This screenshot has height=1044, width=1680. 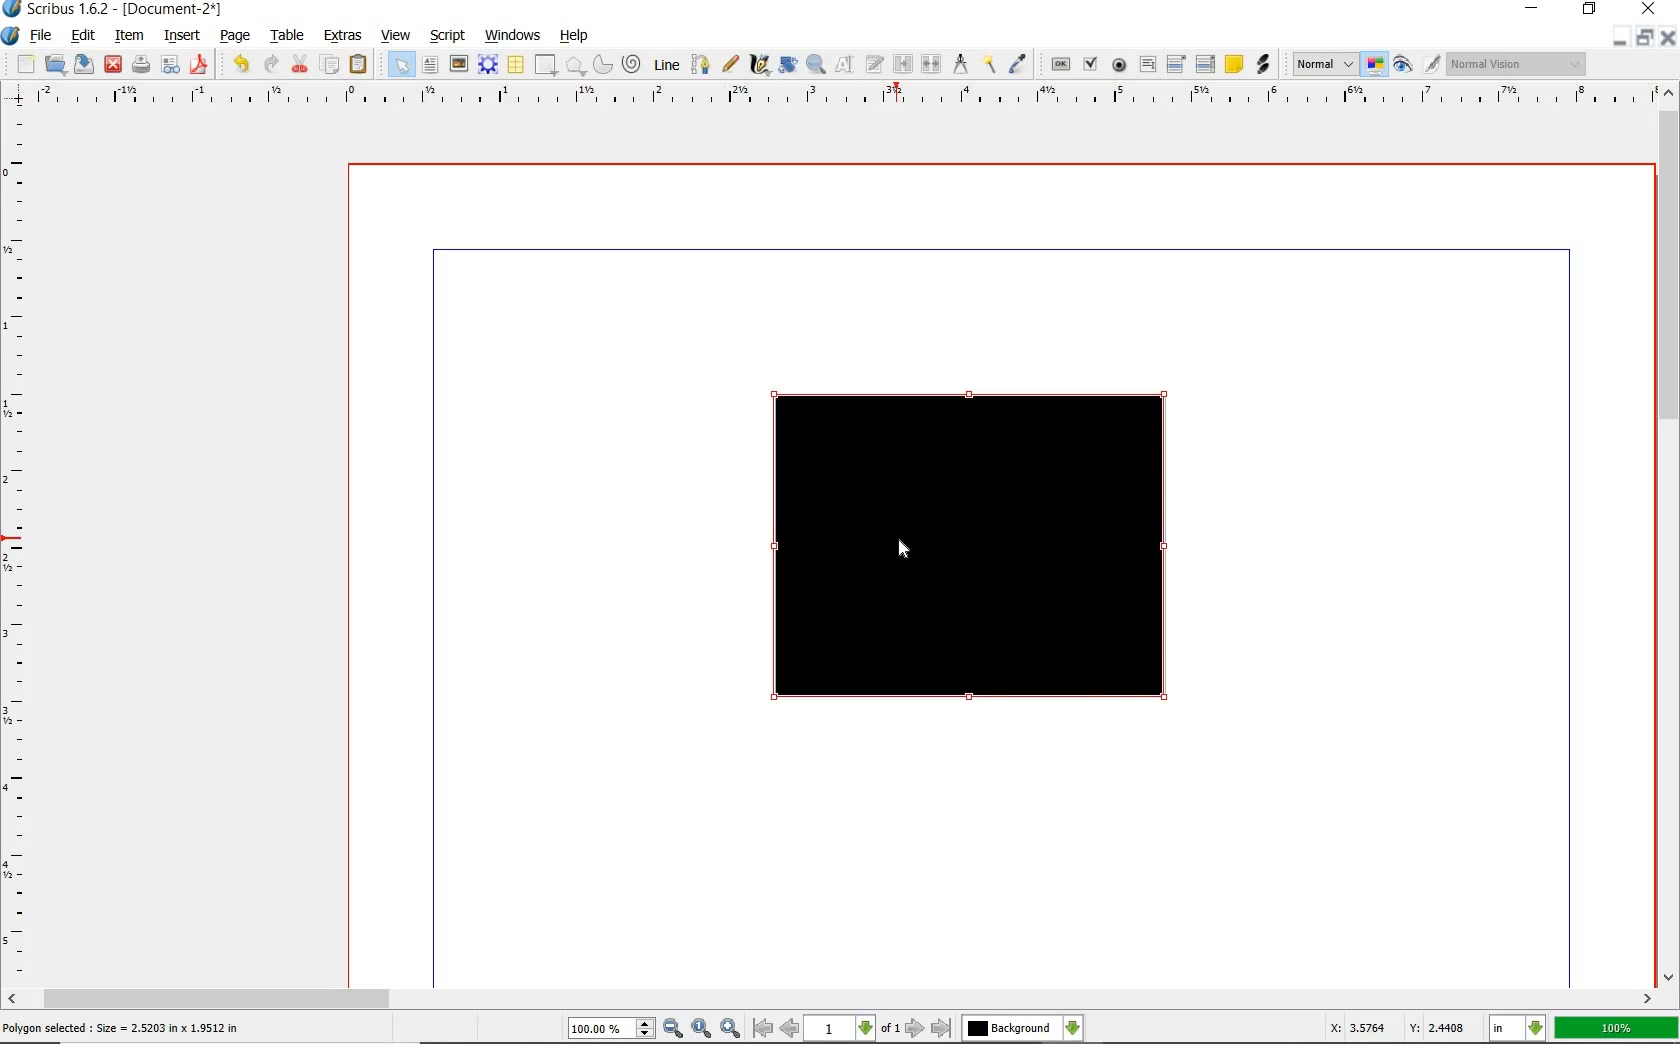 I want to click on edit text with story editor, so click(x=874, y=66).